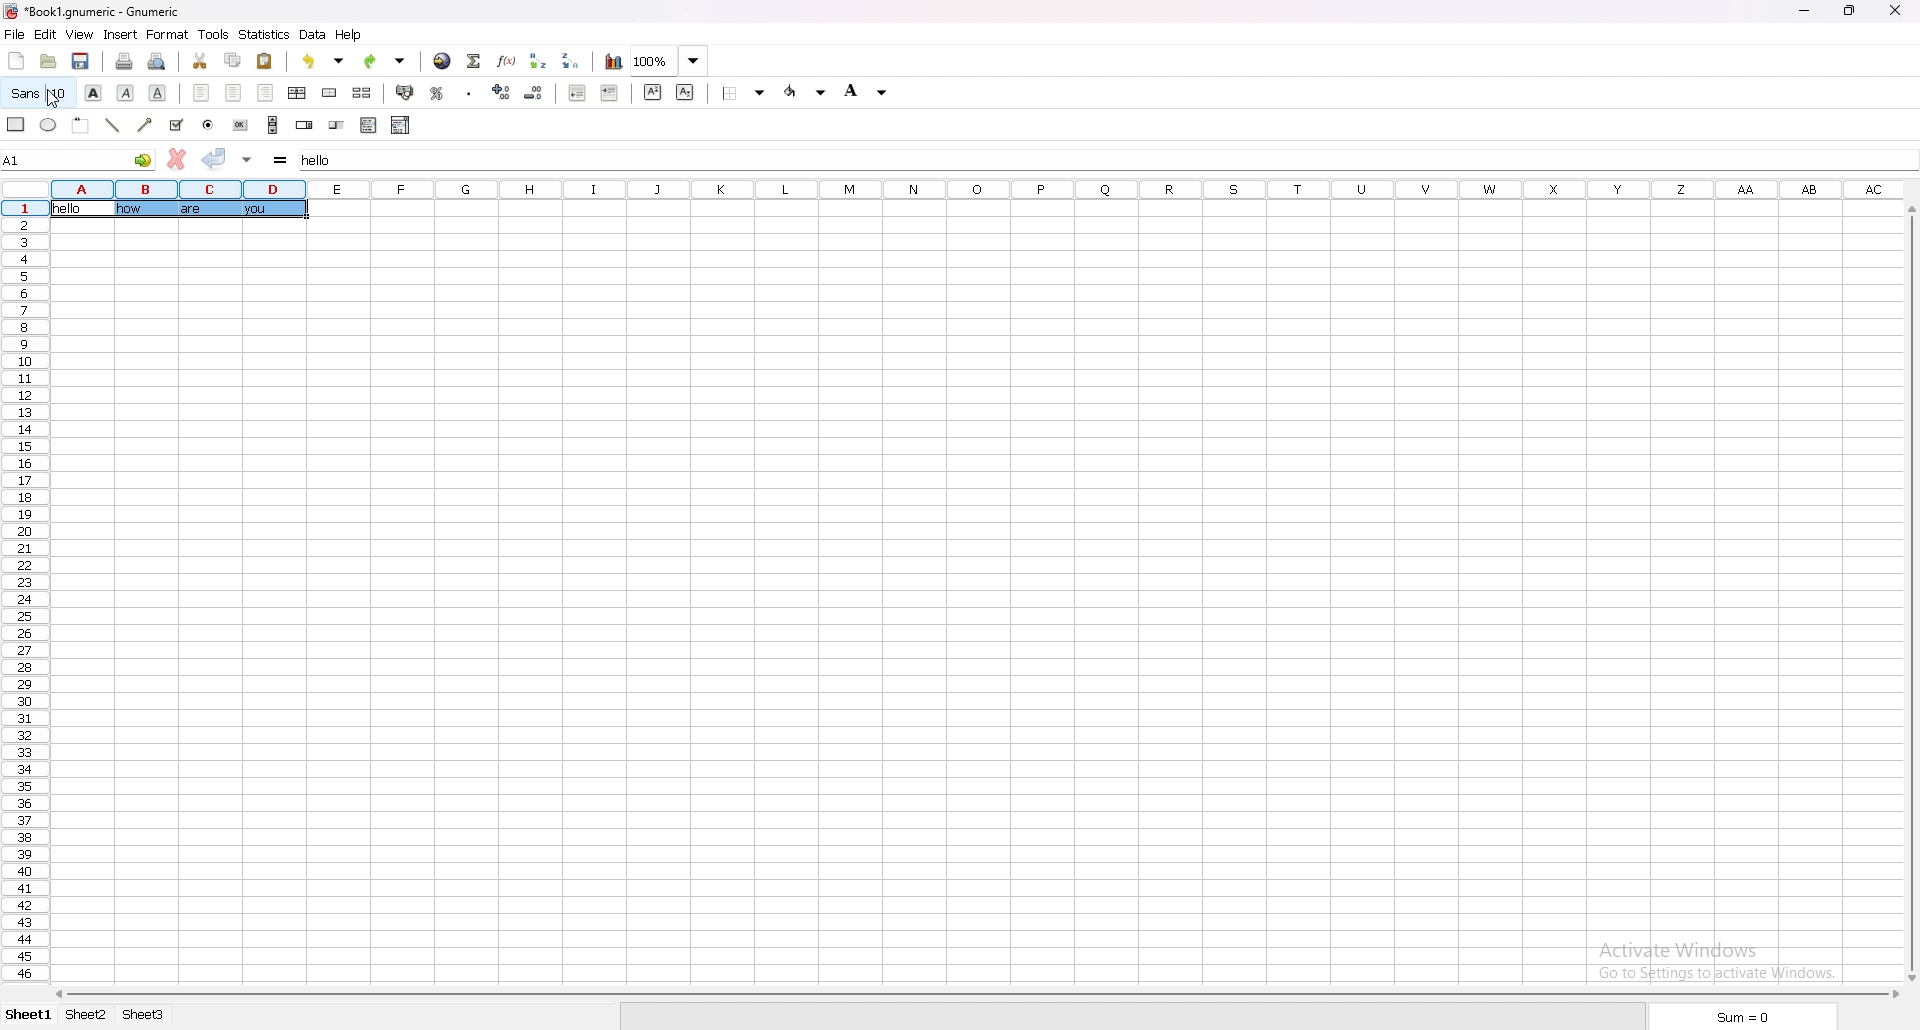  Describe the element at coordinates (609, 94) in the screenshot. I see `increase indent` at that location.